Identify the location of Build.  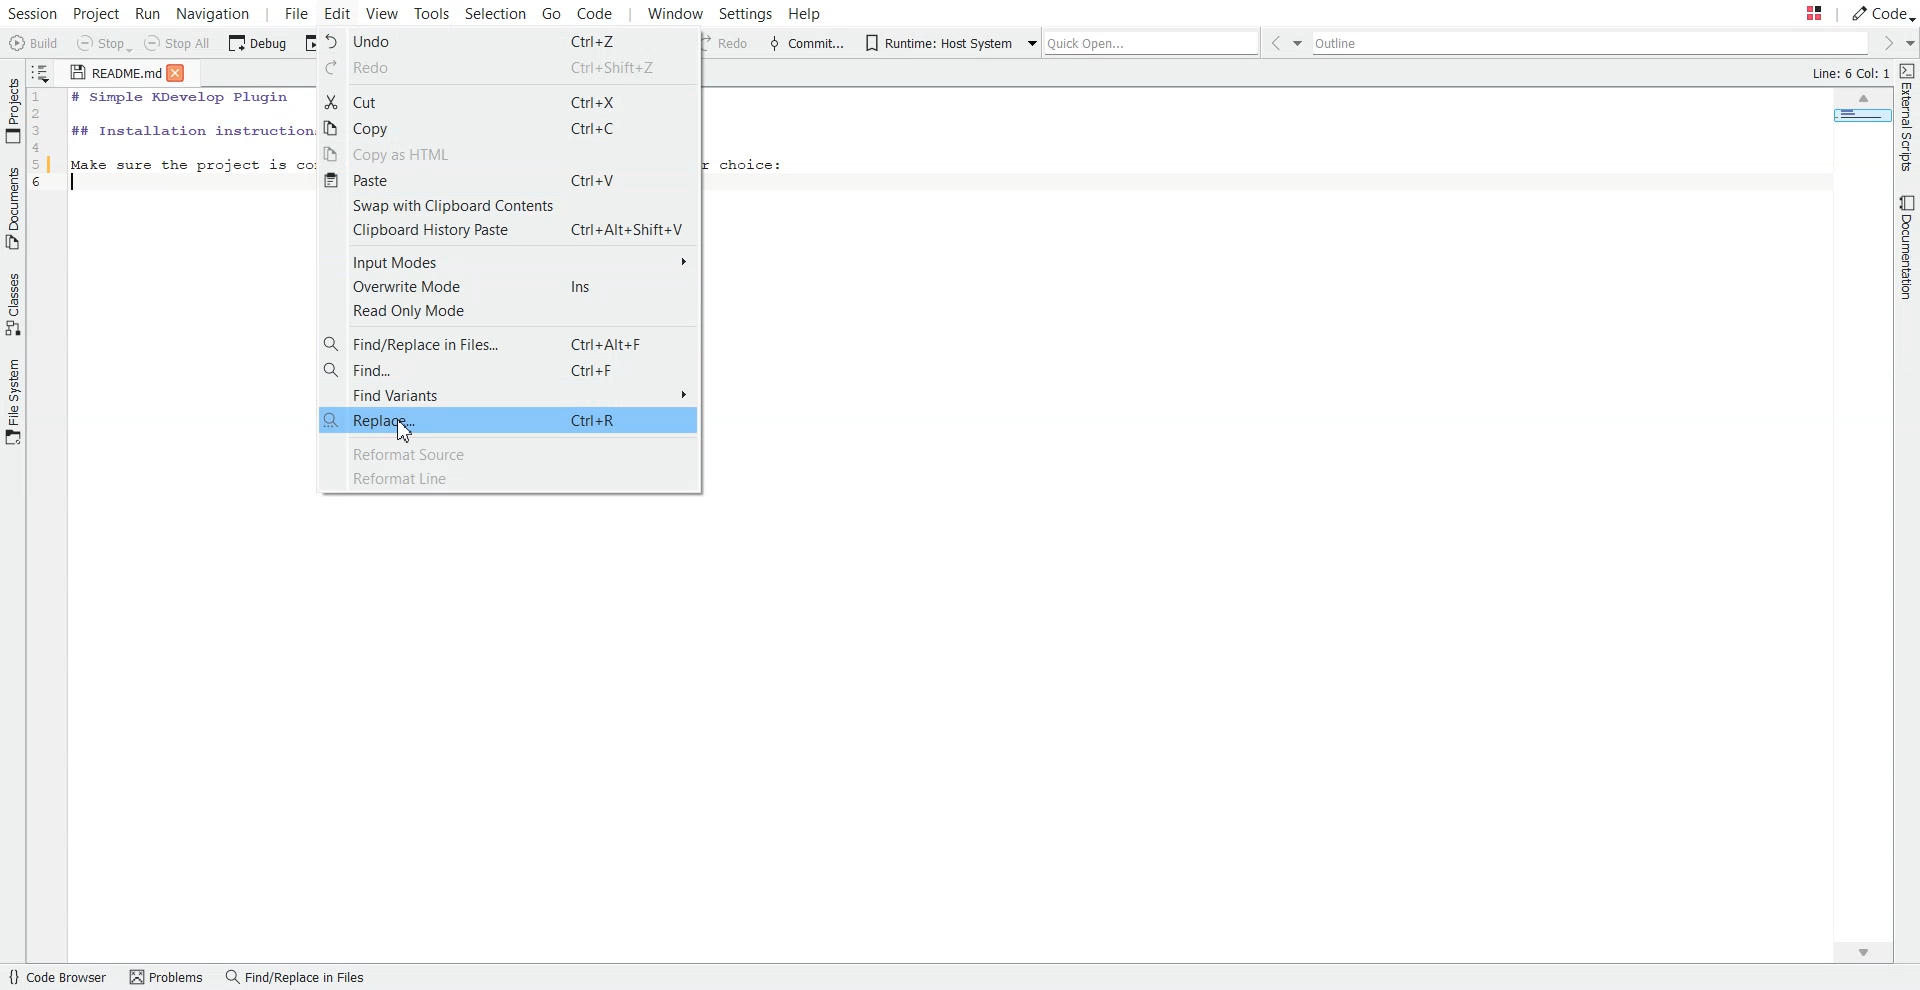
(34, 43).